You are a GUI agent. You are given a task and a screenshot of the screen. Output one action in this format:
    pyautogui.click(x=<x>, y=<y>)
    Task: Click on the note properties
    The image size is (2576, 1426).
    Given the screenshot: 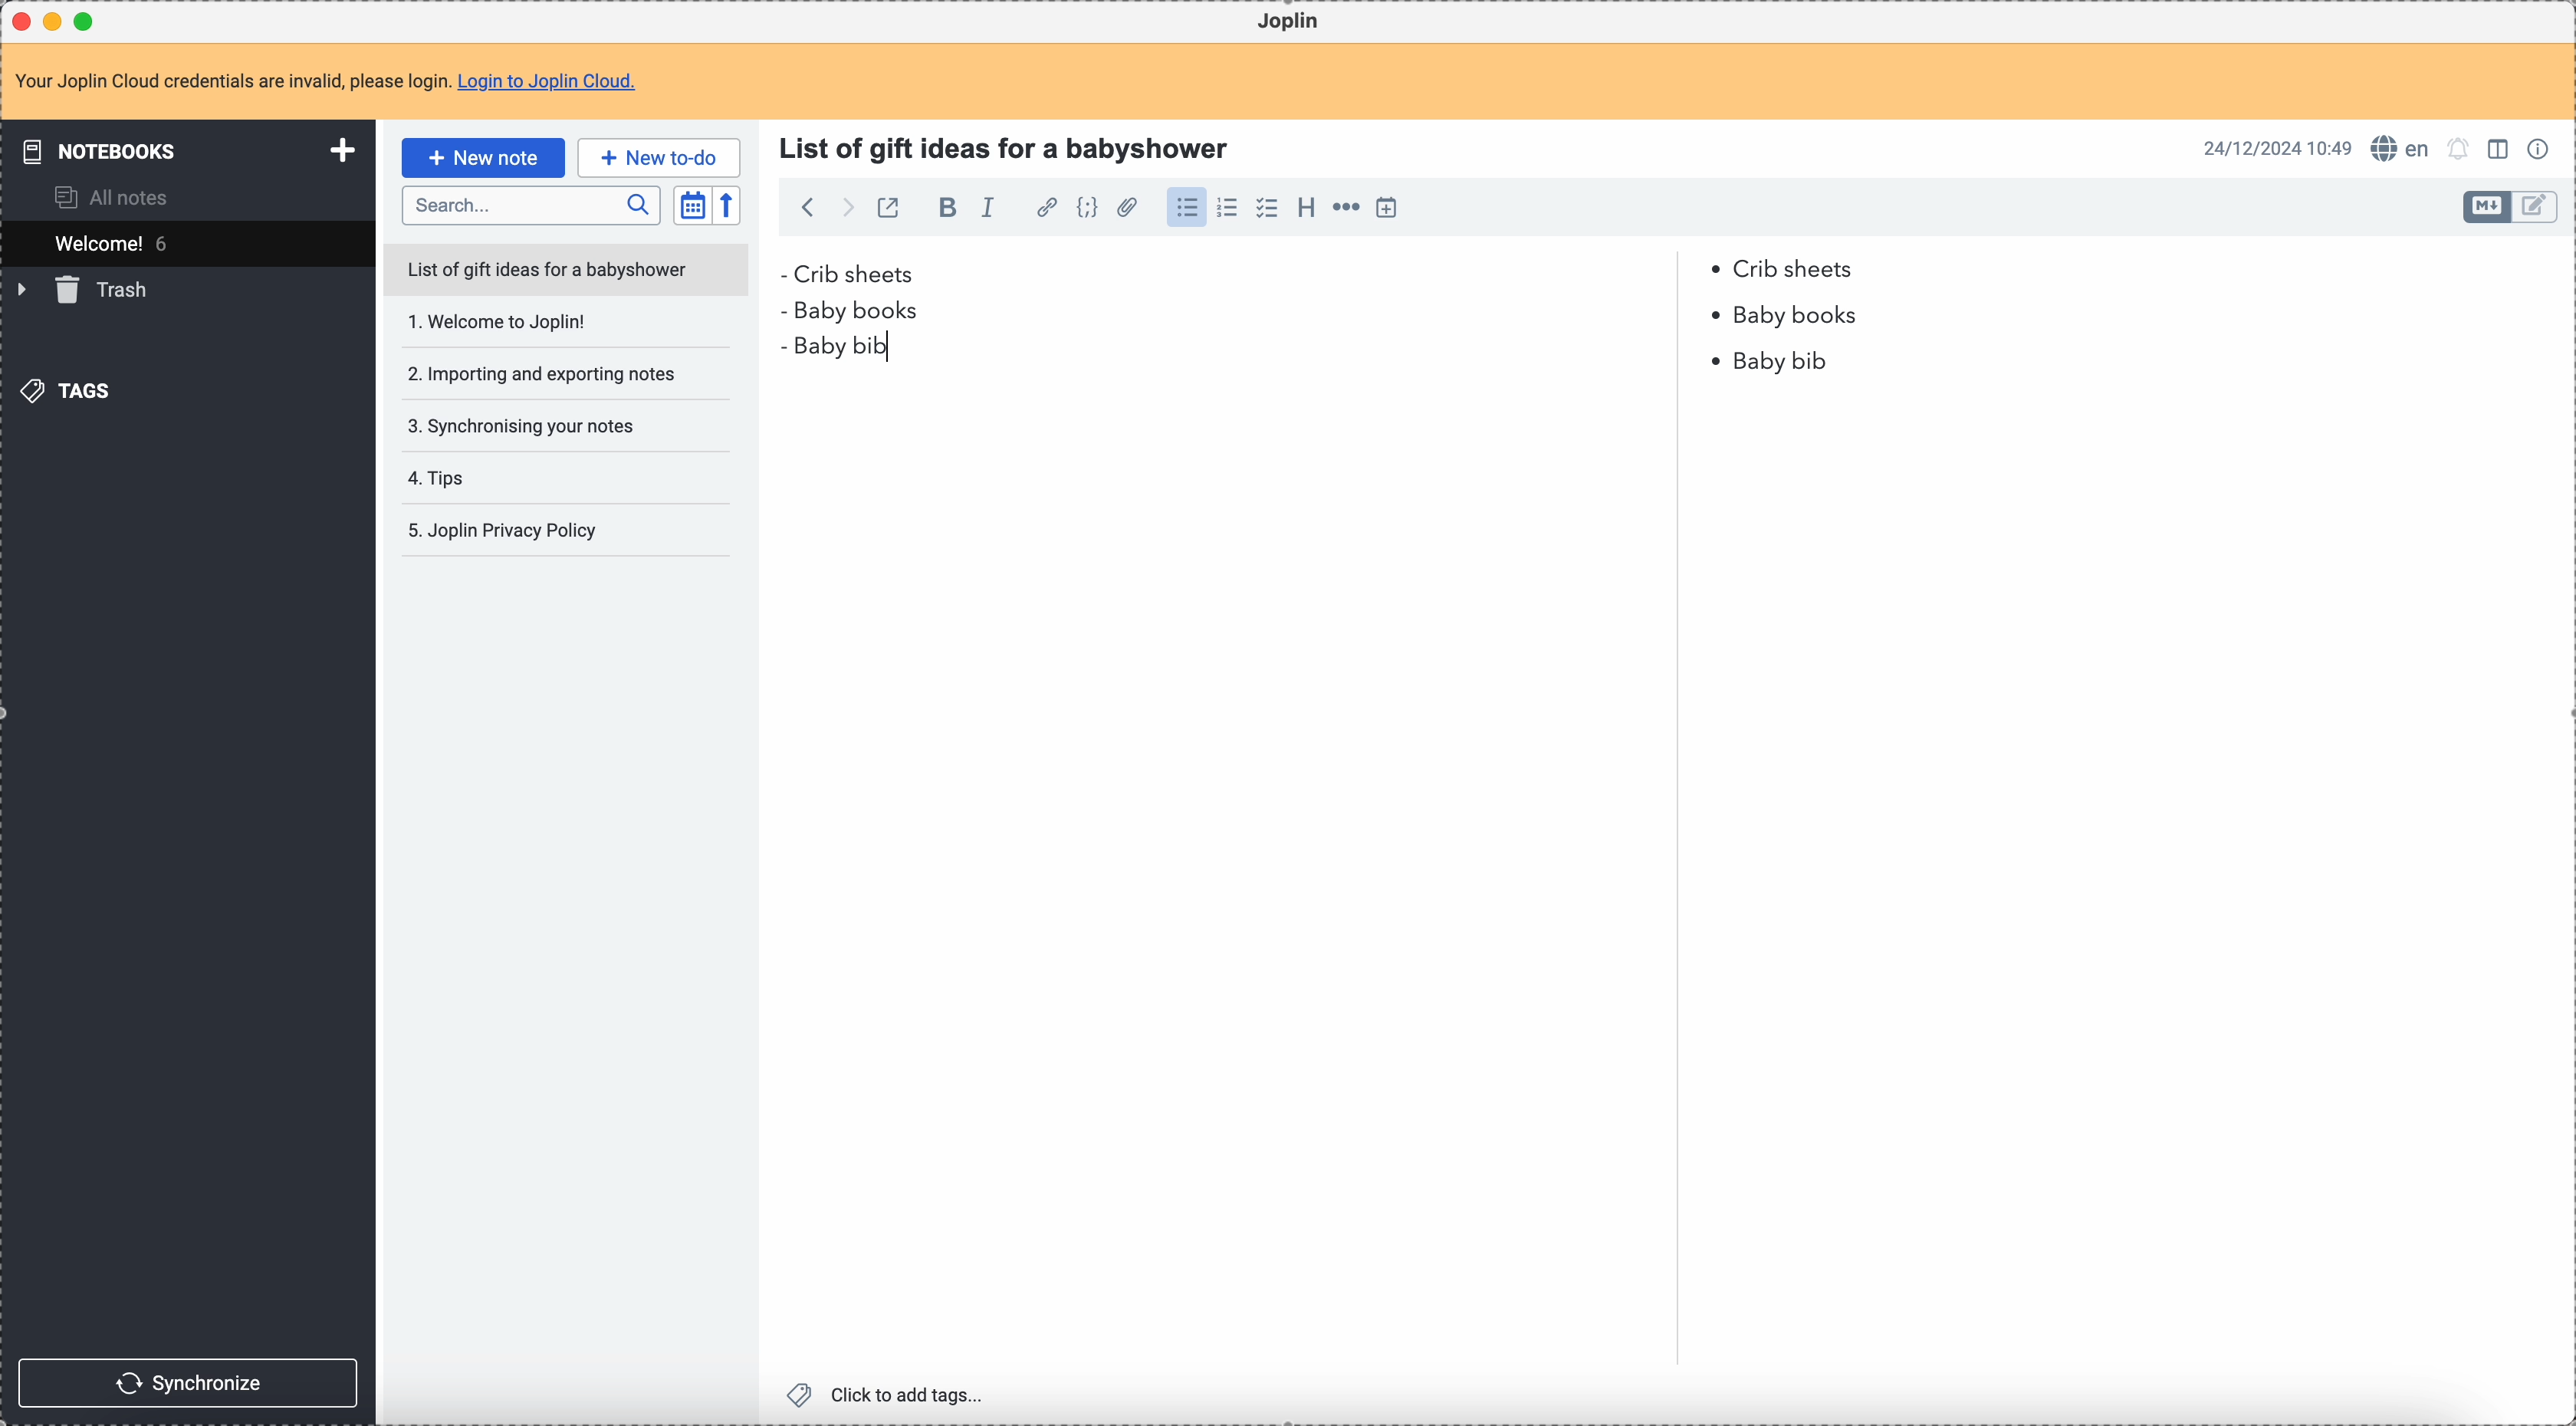 What is the action you would take?
    pyautogui.click(x=2542, y=147)
    